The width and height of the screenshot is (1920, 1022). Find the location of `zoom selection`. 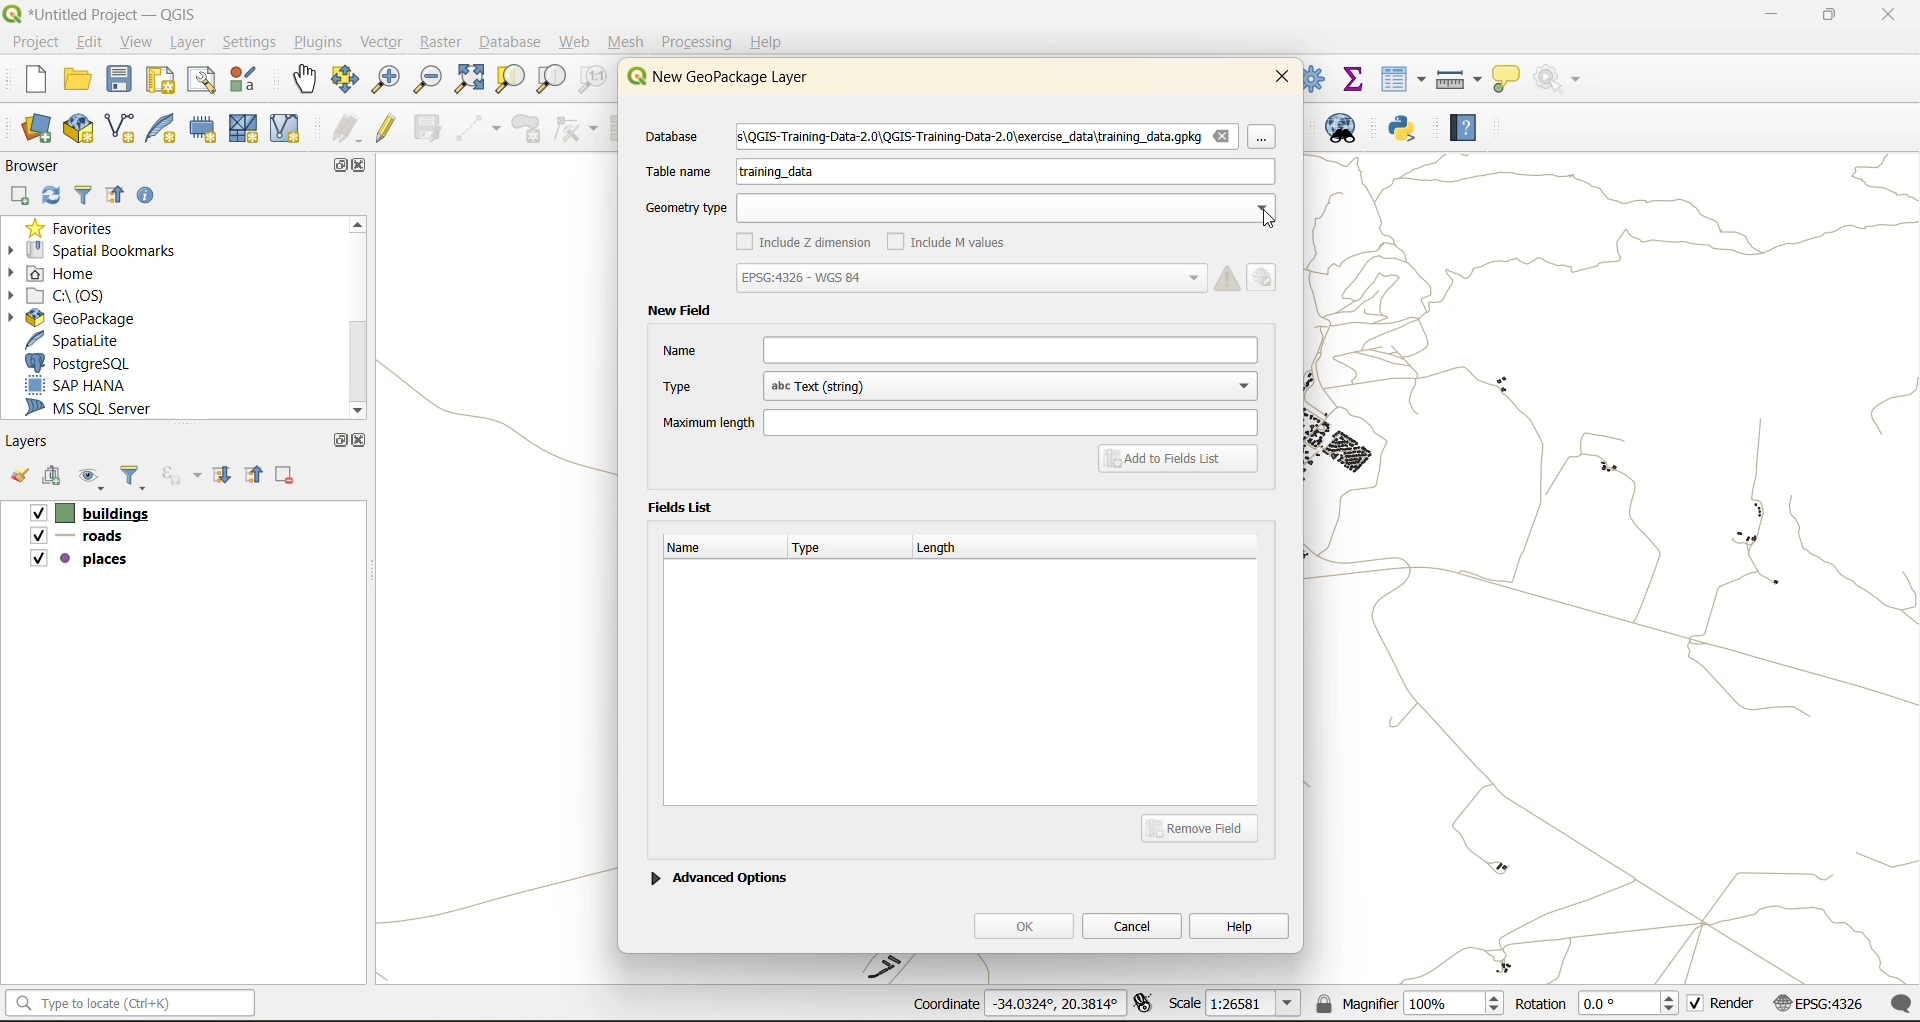

zoom selection is located at coordinates (513, 79).